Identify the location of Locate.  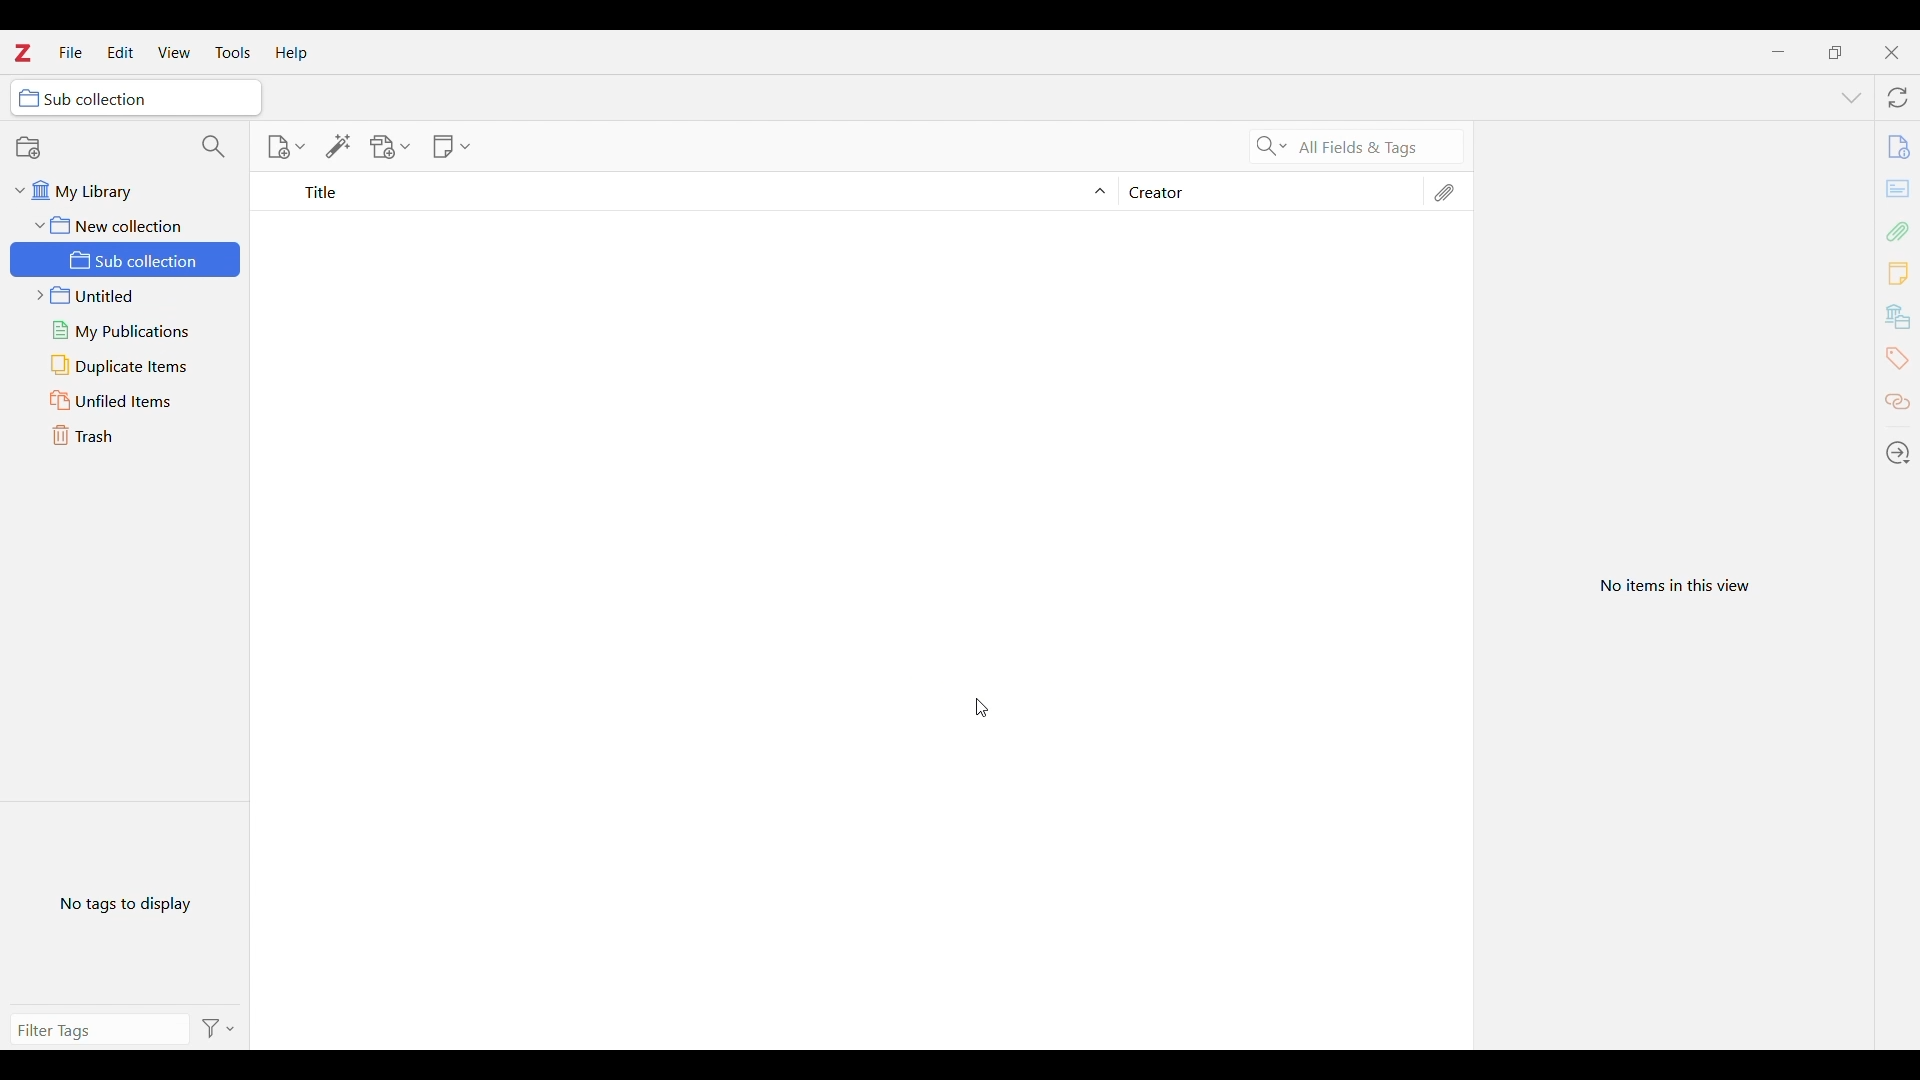
(1898, 453).